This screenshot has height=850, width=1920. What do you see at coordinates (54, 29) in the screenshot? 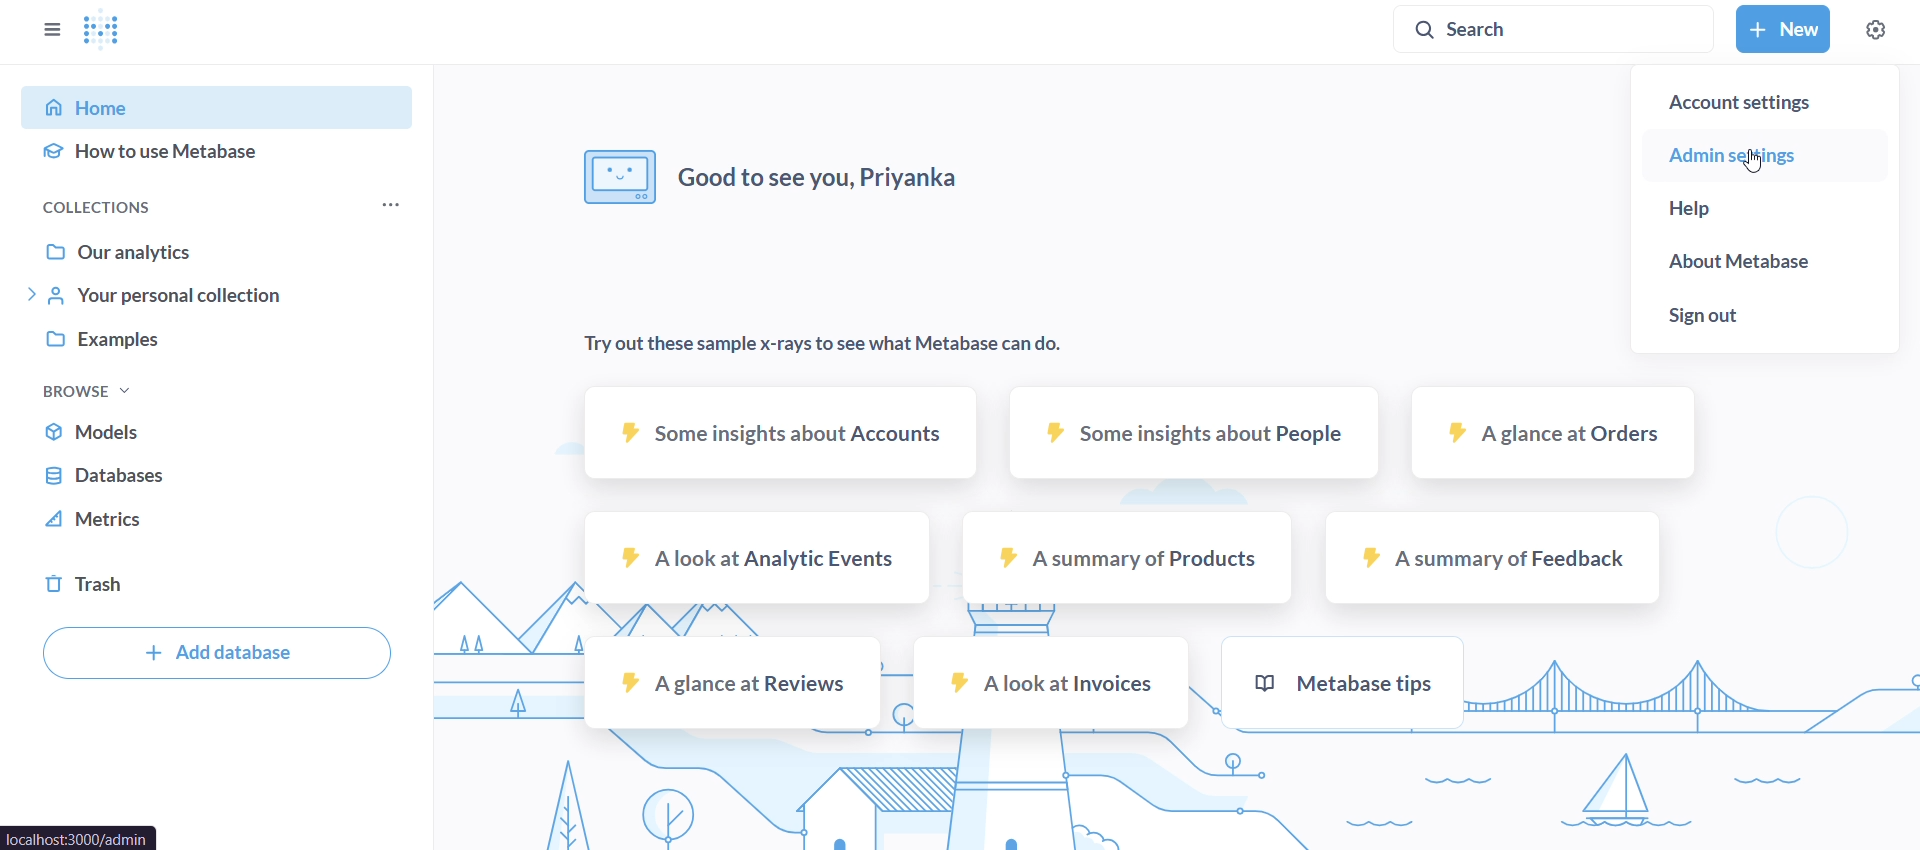
I see `close sidebar` at bounding box center [54, 29].